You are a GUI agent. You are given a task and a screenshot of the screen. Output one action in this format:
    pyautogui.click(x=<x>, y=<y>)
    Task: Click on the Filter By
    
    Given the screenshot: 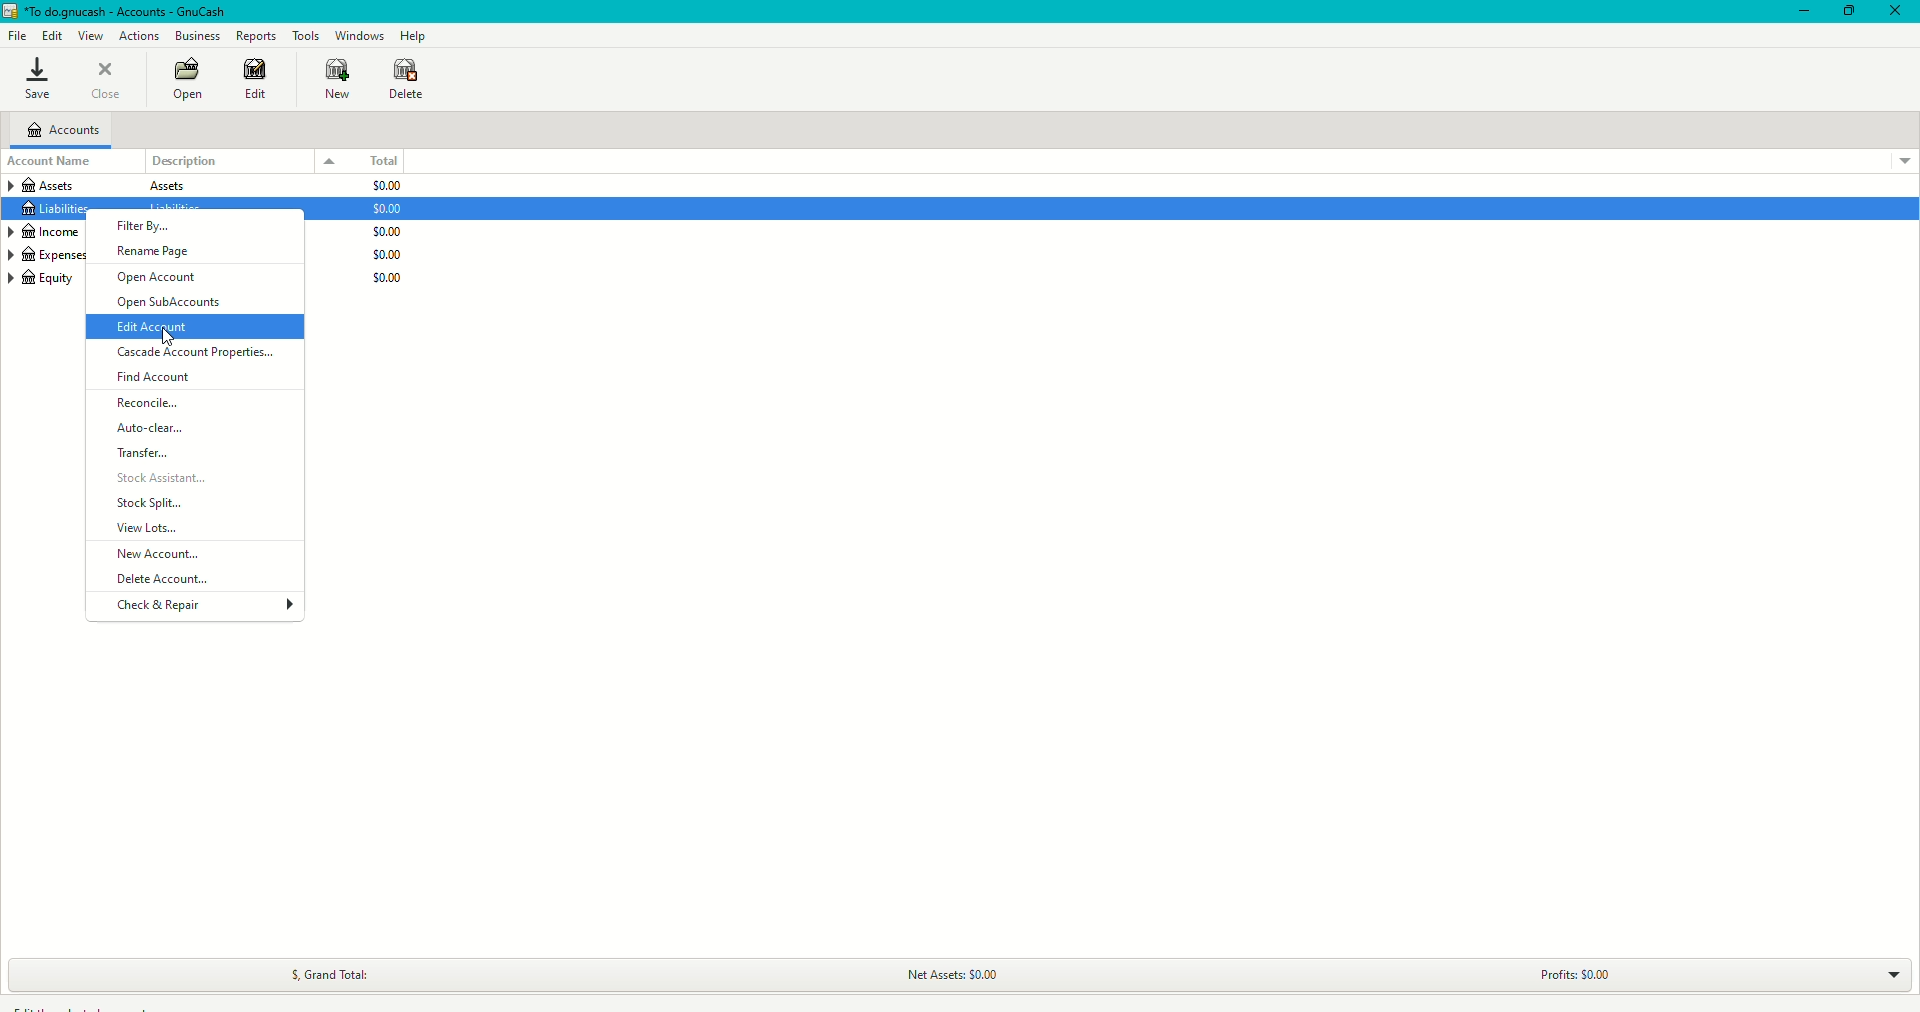 What is the action you would take?
    pyautogui.click(x=146, y=227)
    